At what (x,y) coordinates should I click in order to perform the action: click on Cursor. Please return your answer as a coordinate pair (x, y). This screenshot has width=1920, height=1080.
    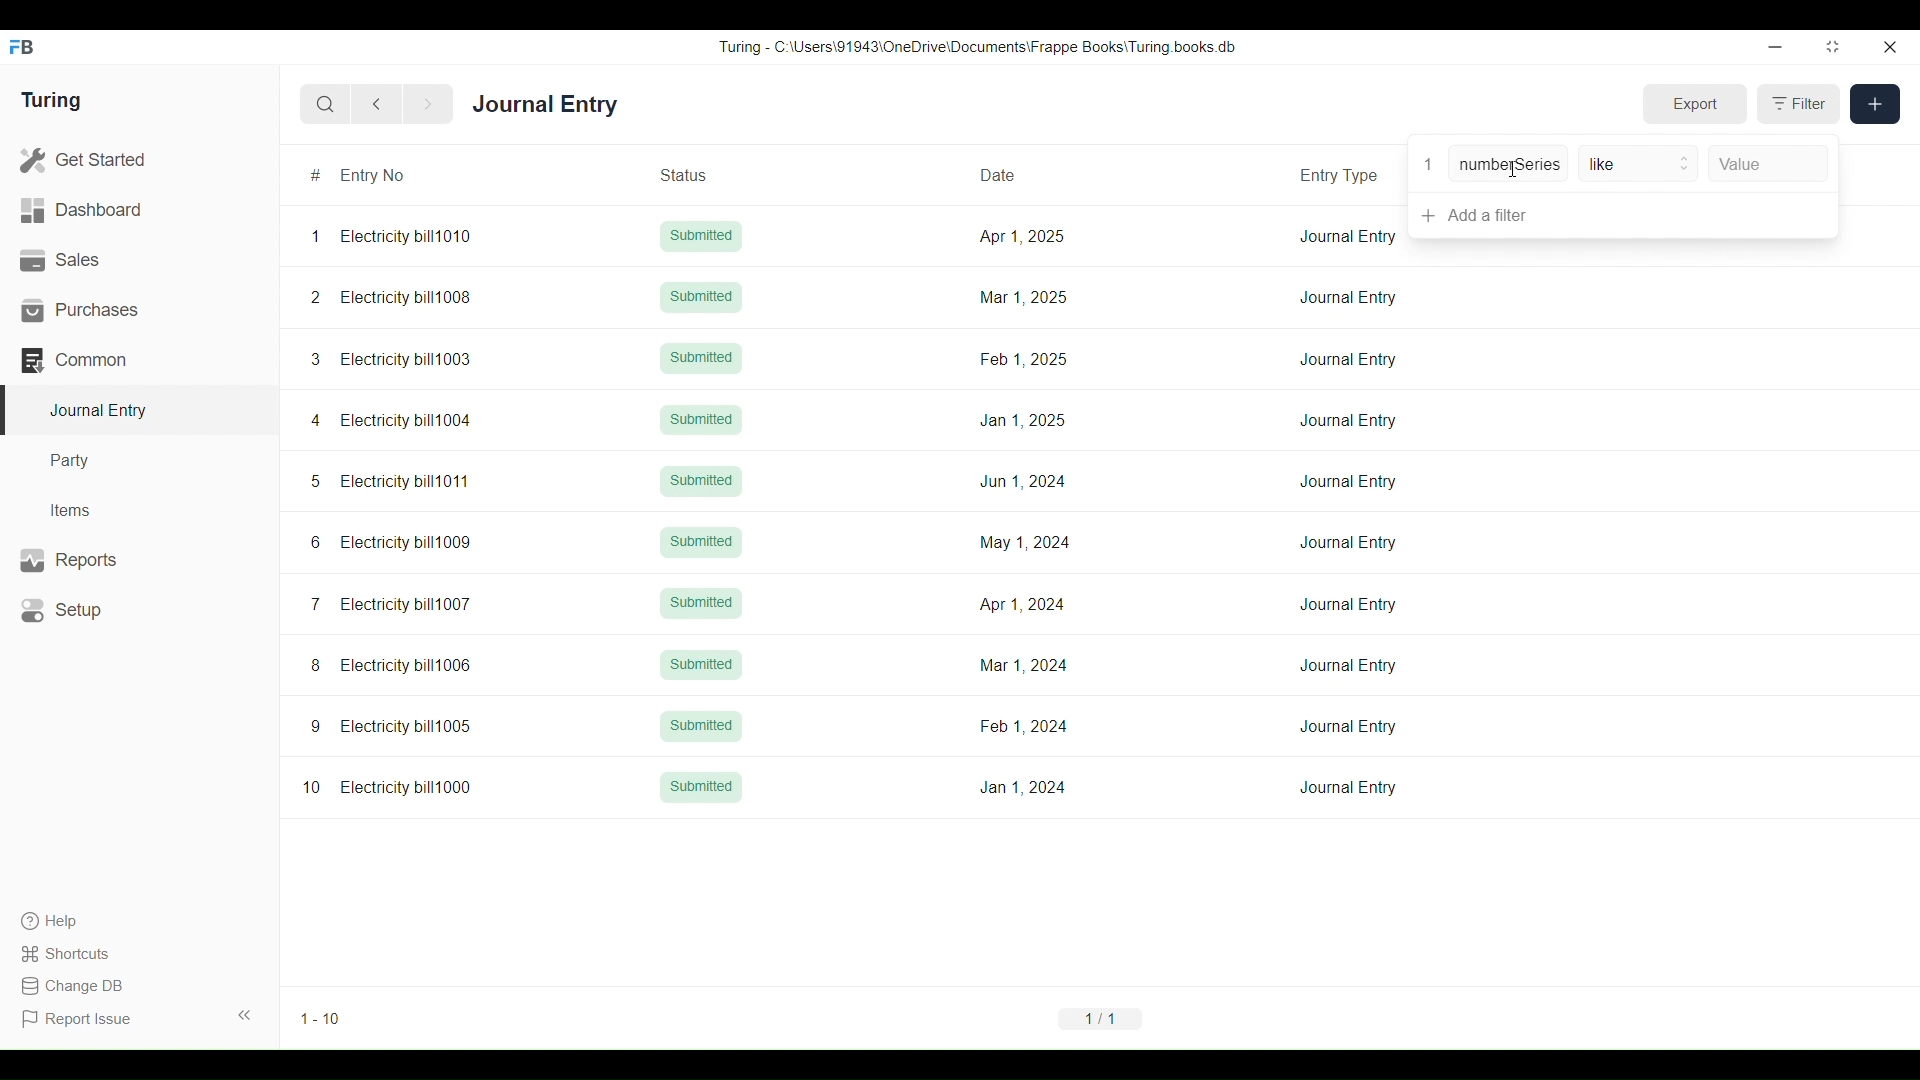
    Looking at the image, I should click on (1512, 168).